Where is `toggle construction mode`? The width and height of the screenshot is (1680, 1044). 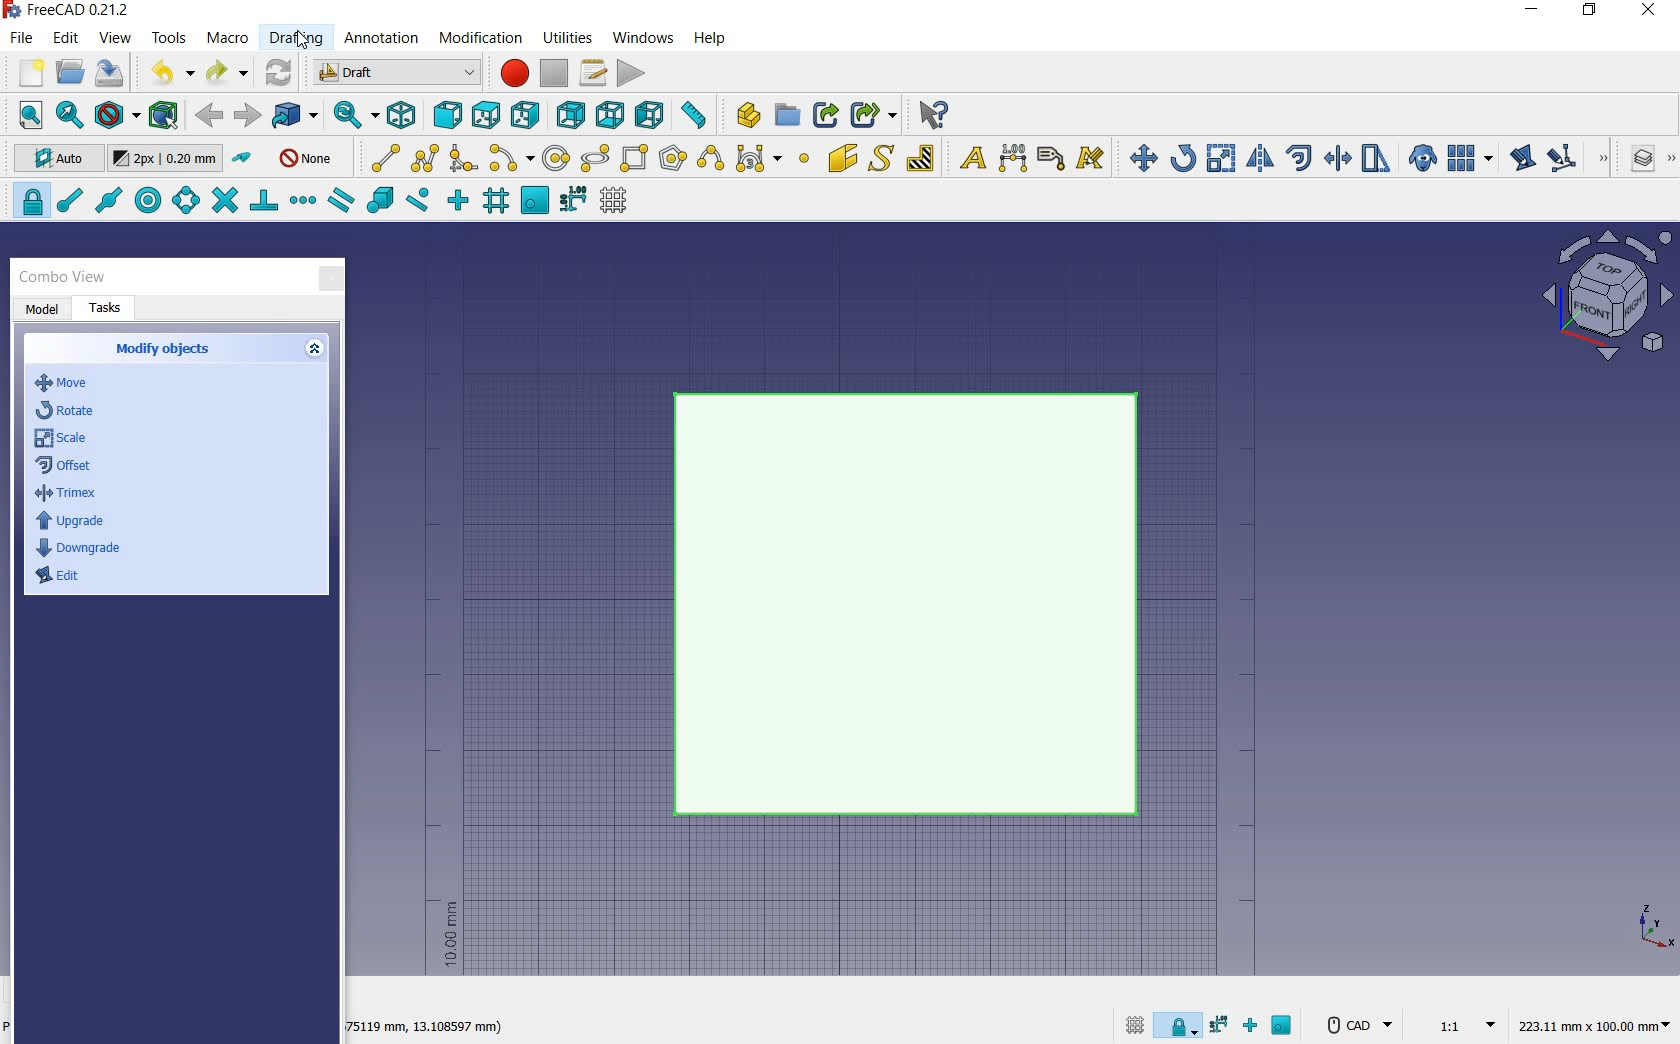
toggle construction mode is located at coordinates (244, 159).